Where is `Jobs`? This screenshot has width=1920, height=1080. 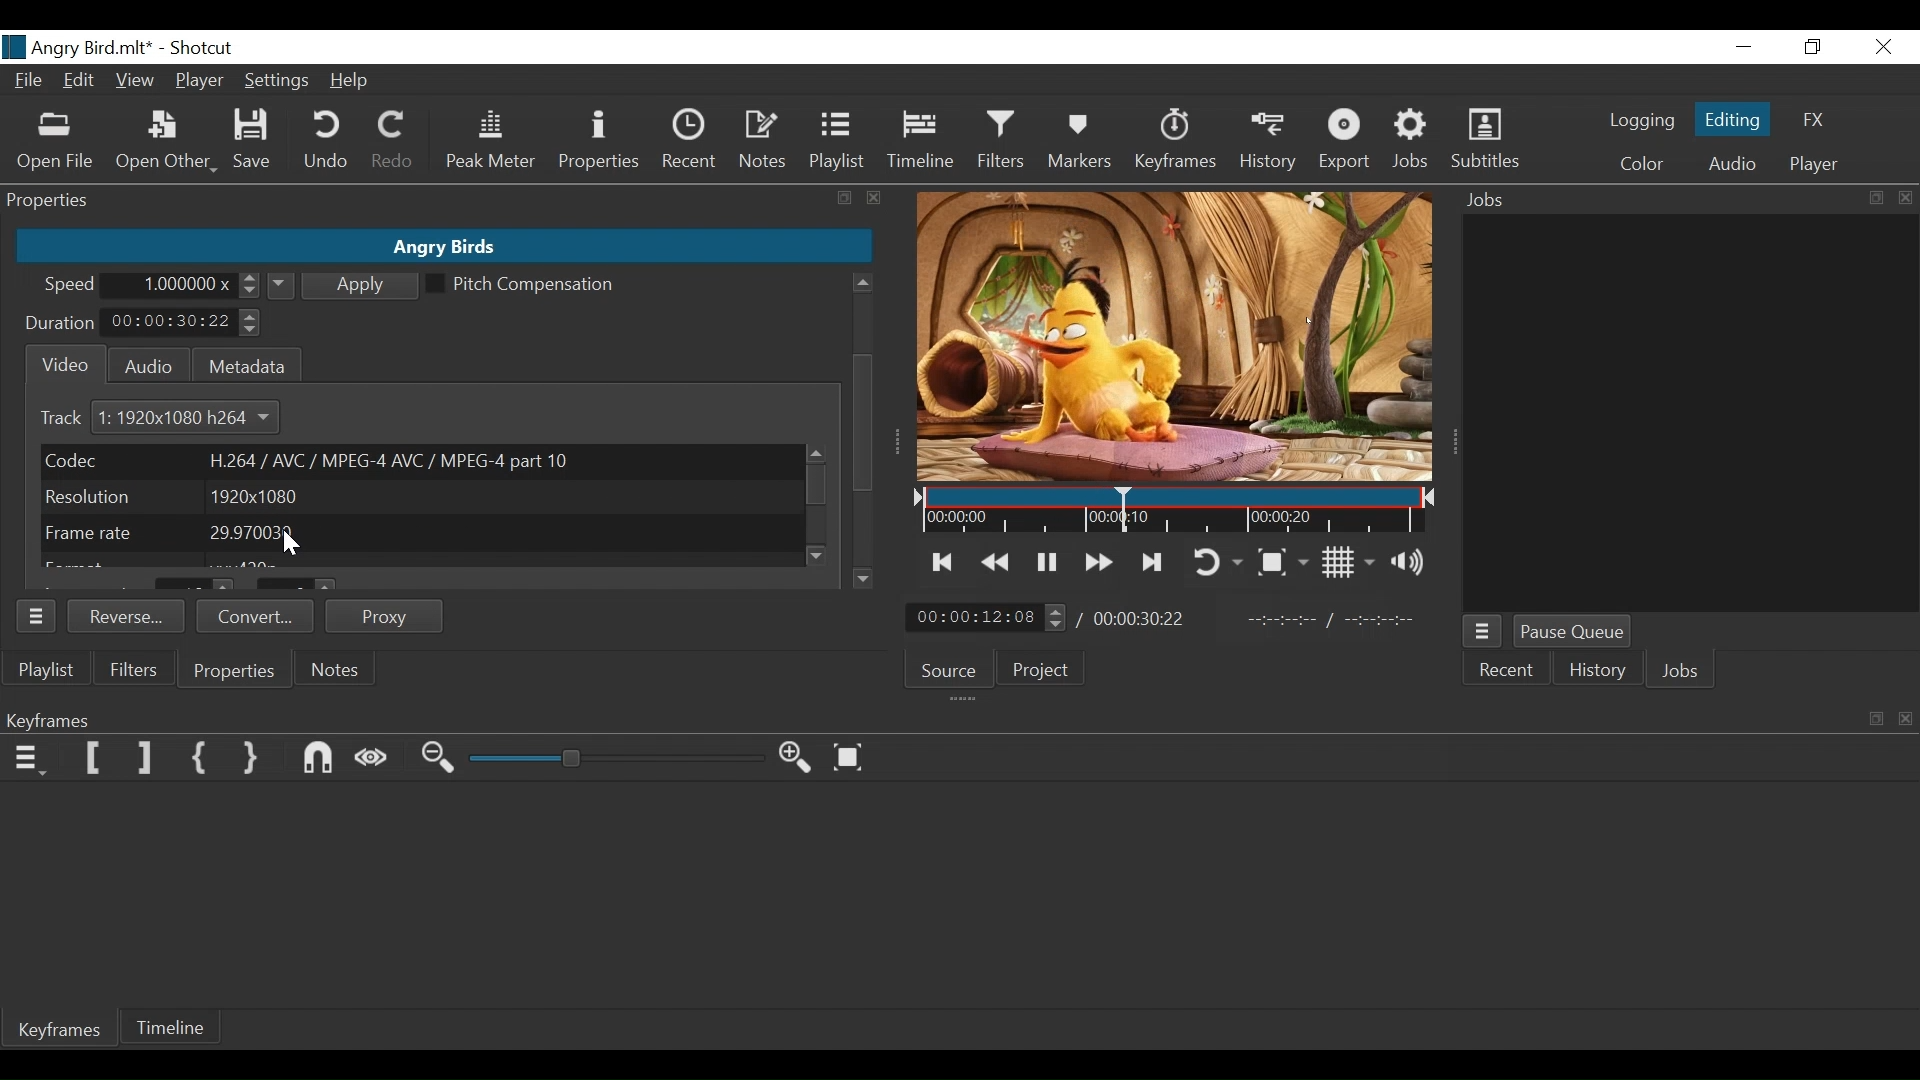 Jobs is located at coordinates (1682, 671).